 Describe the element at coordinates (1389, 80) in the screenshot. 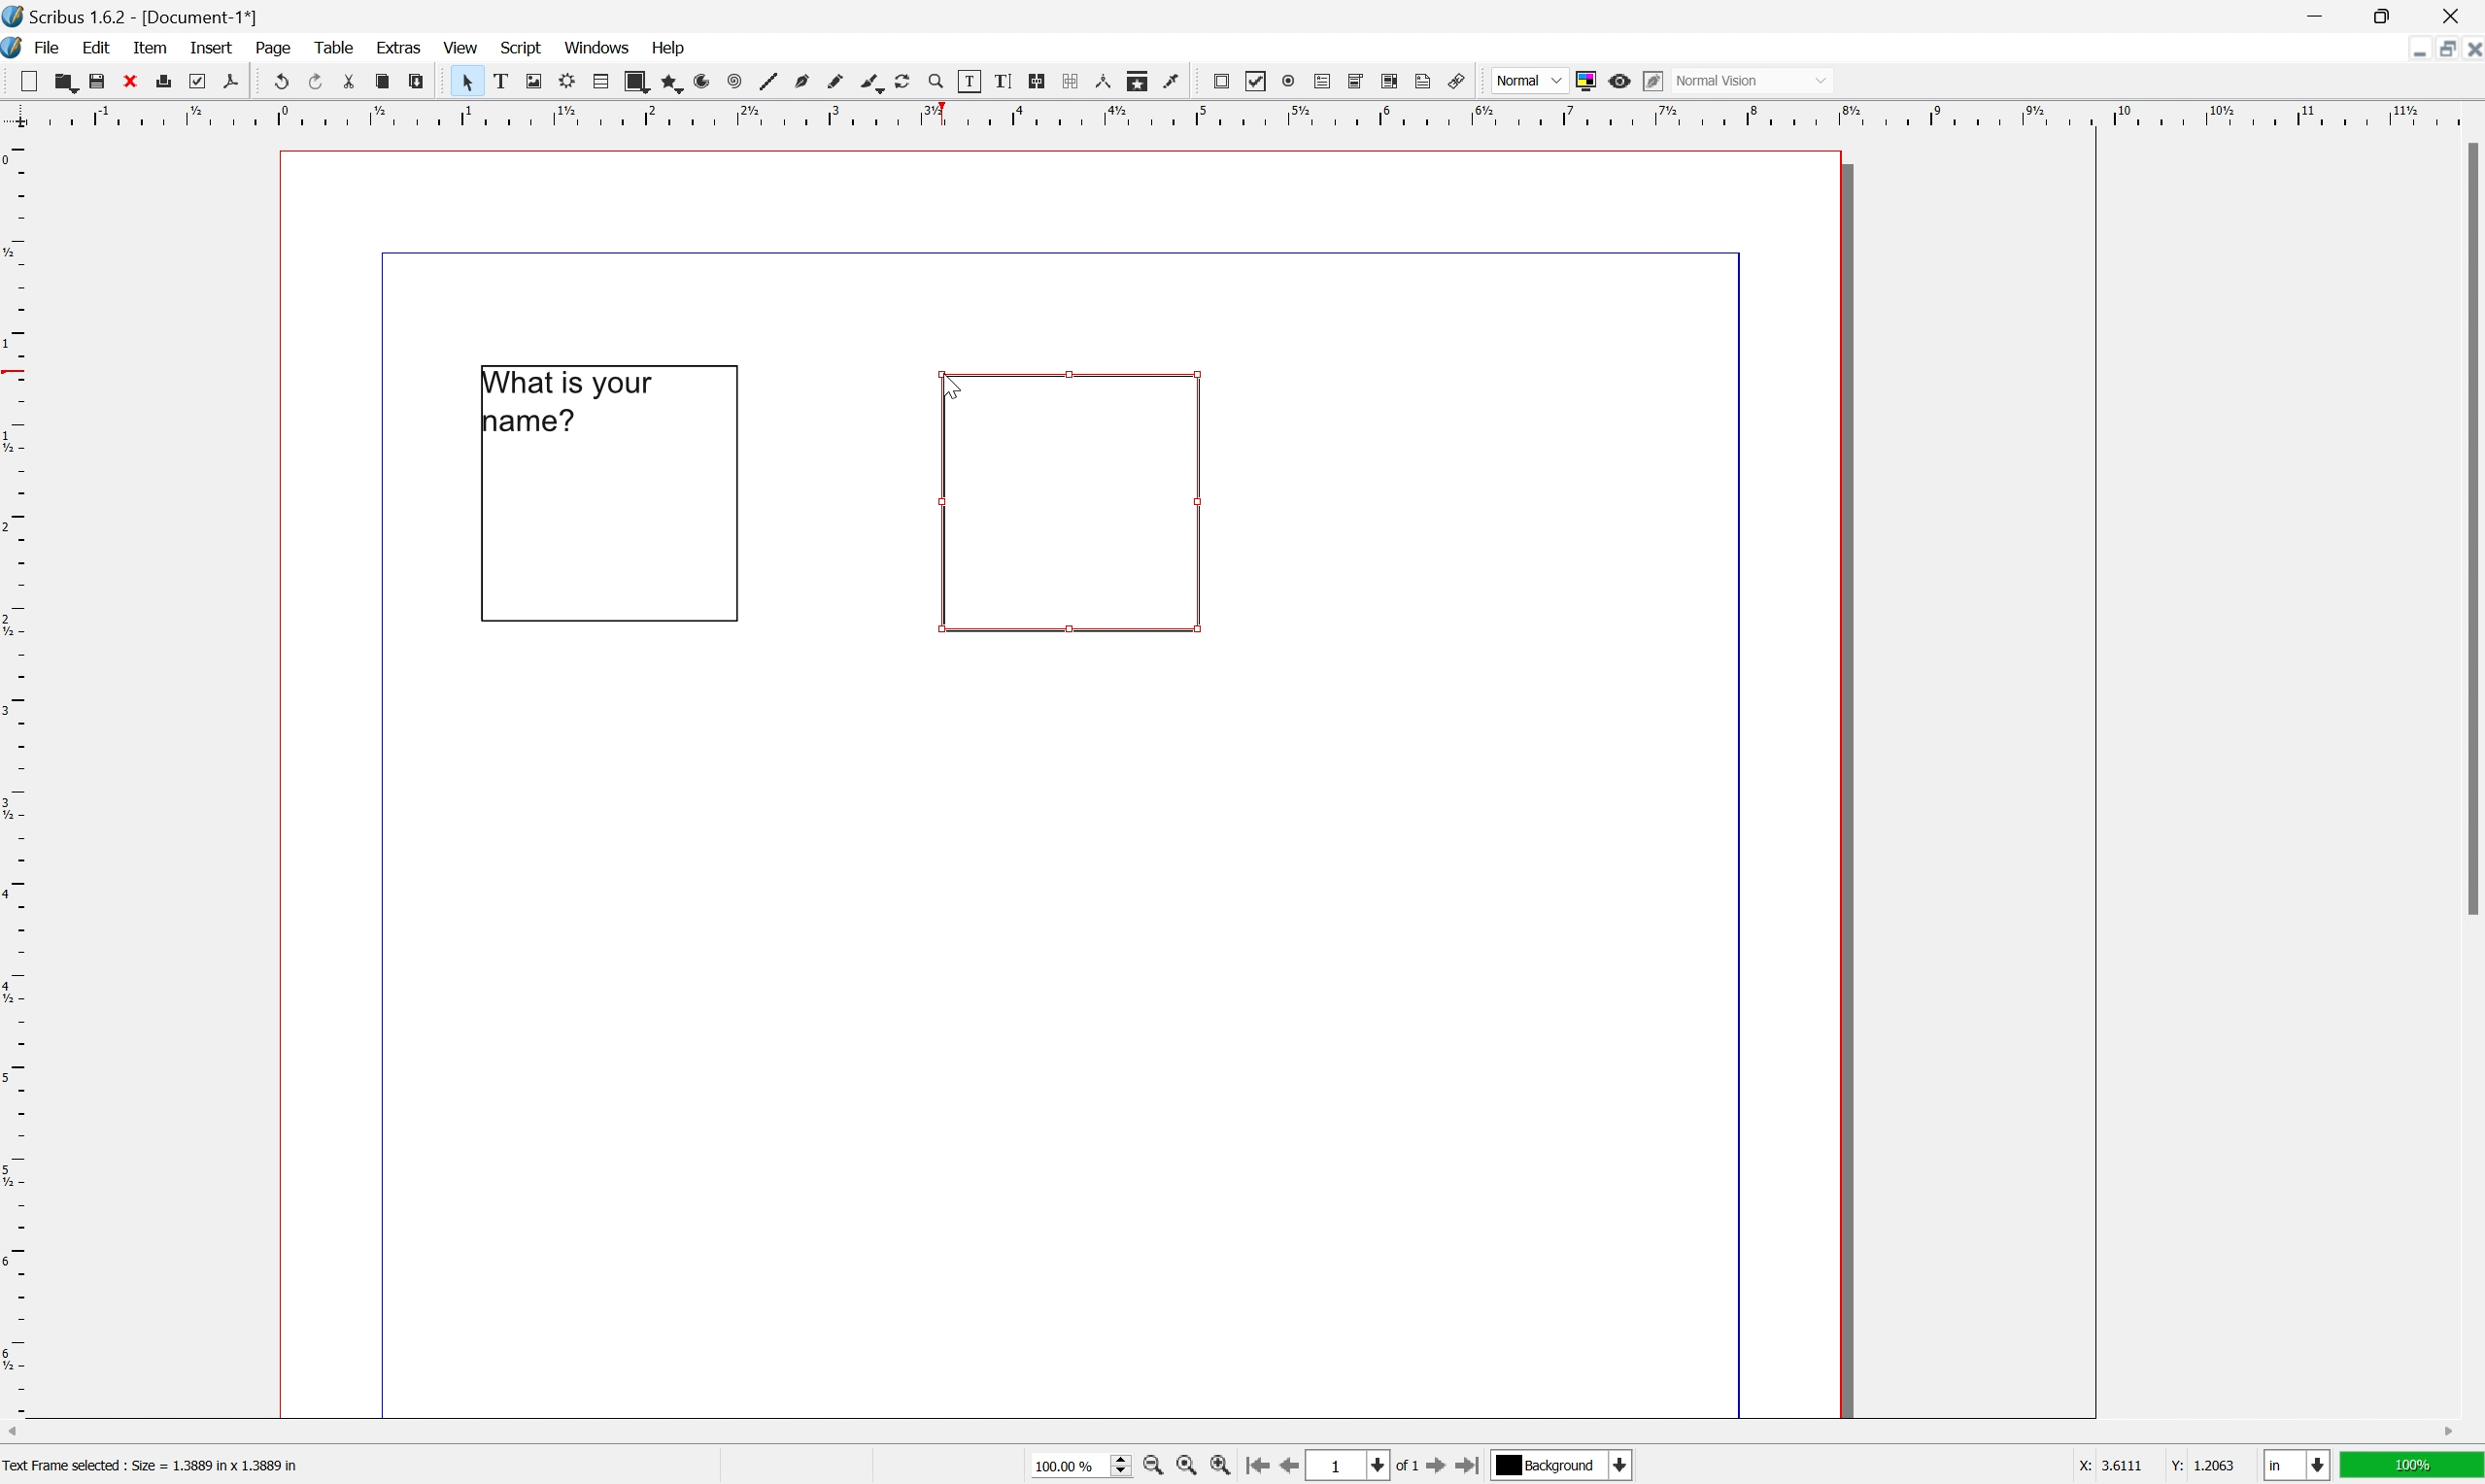

I see `pdf list box` at that location.